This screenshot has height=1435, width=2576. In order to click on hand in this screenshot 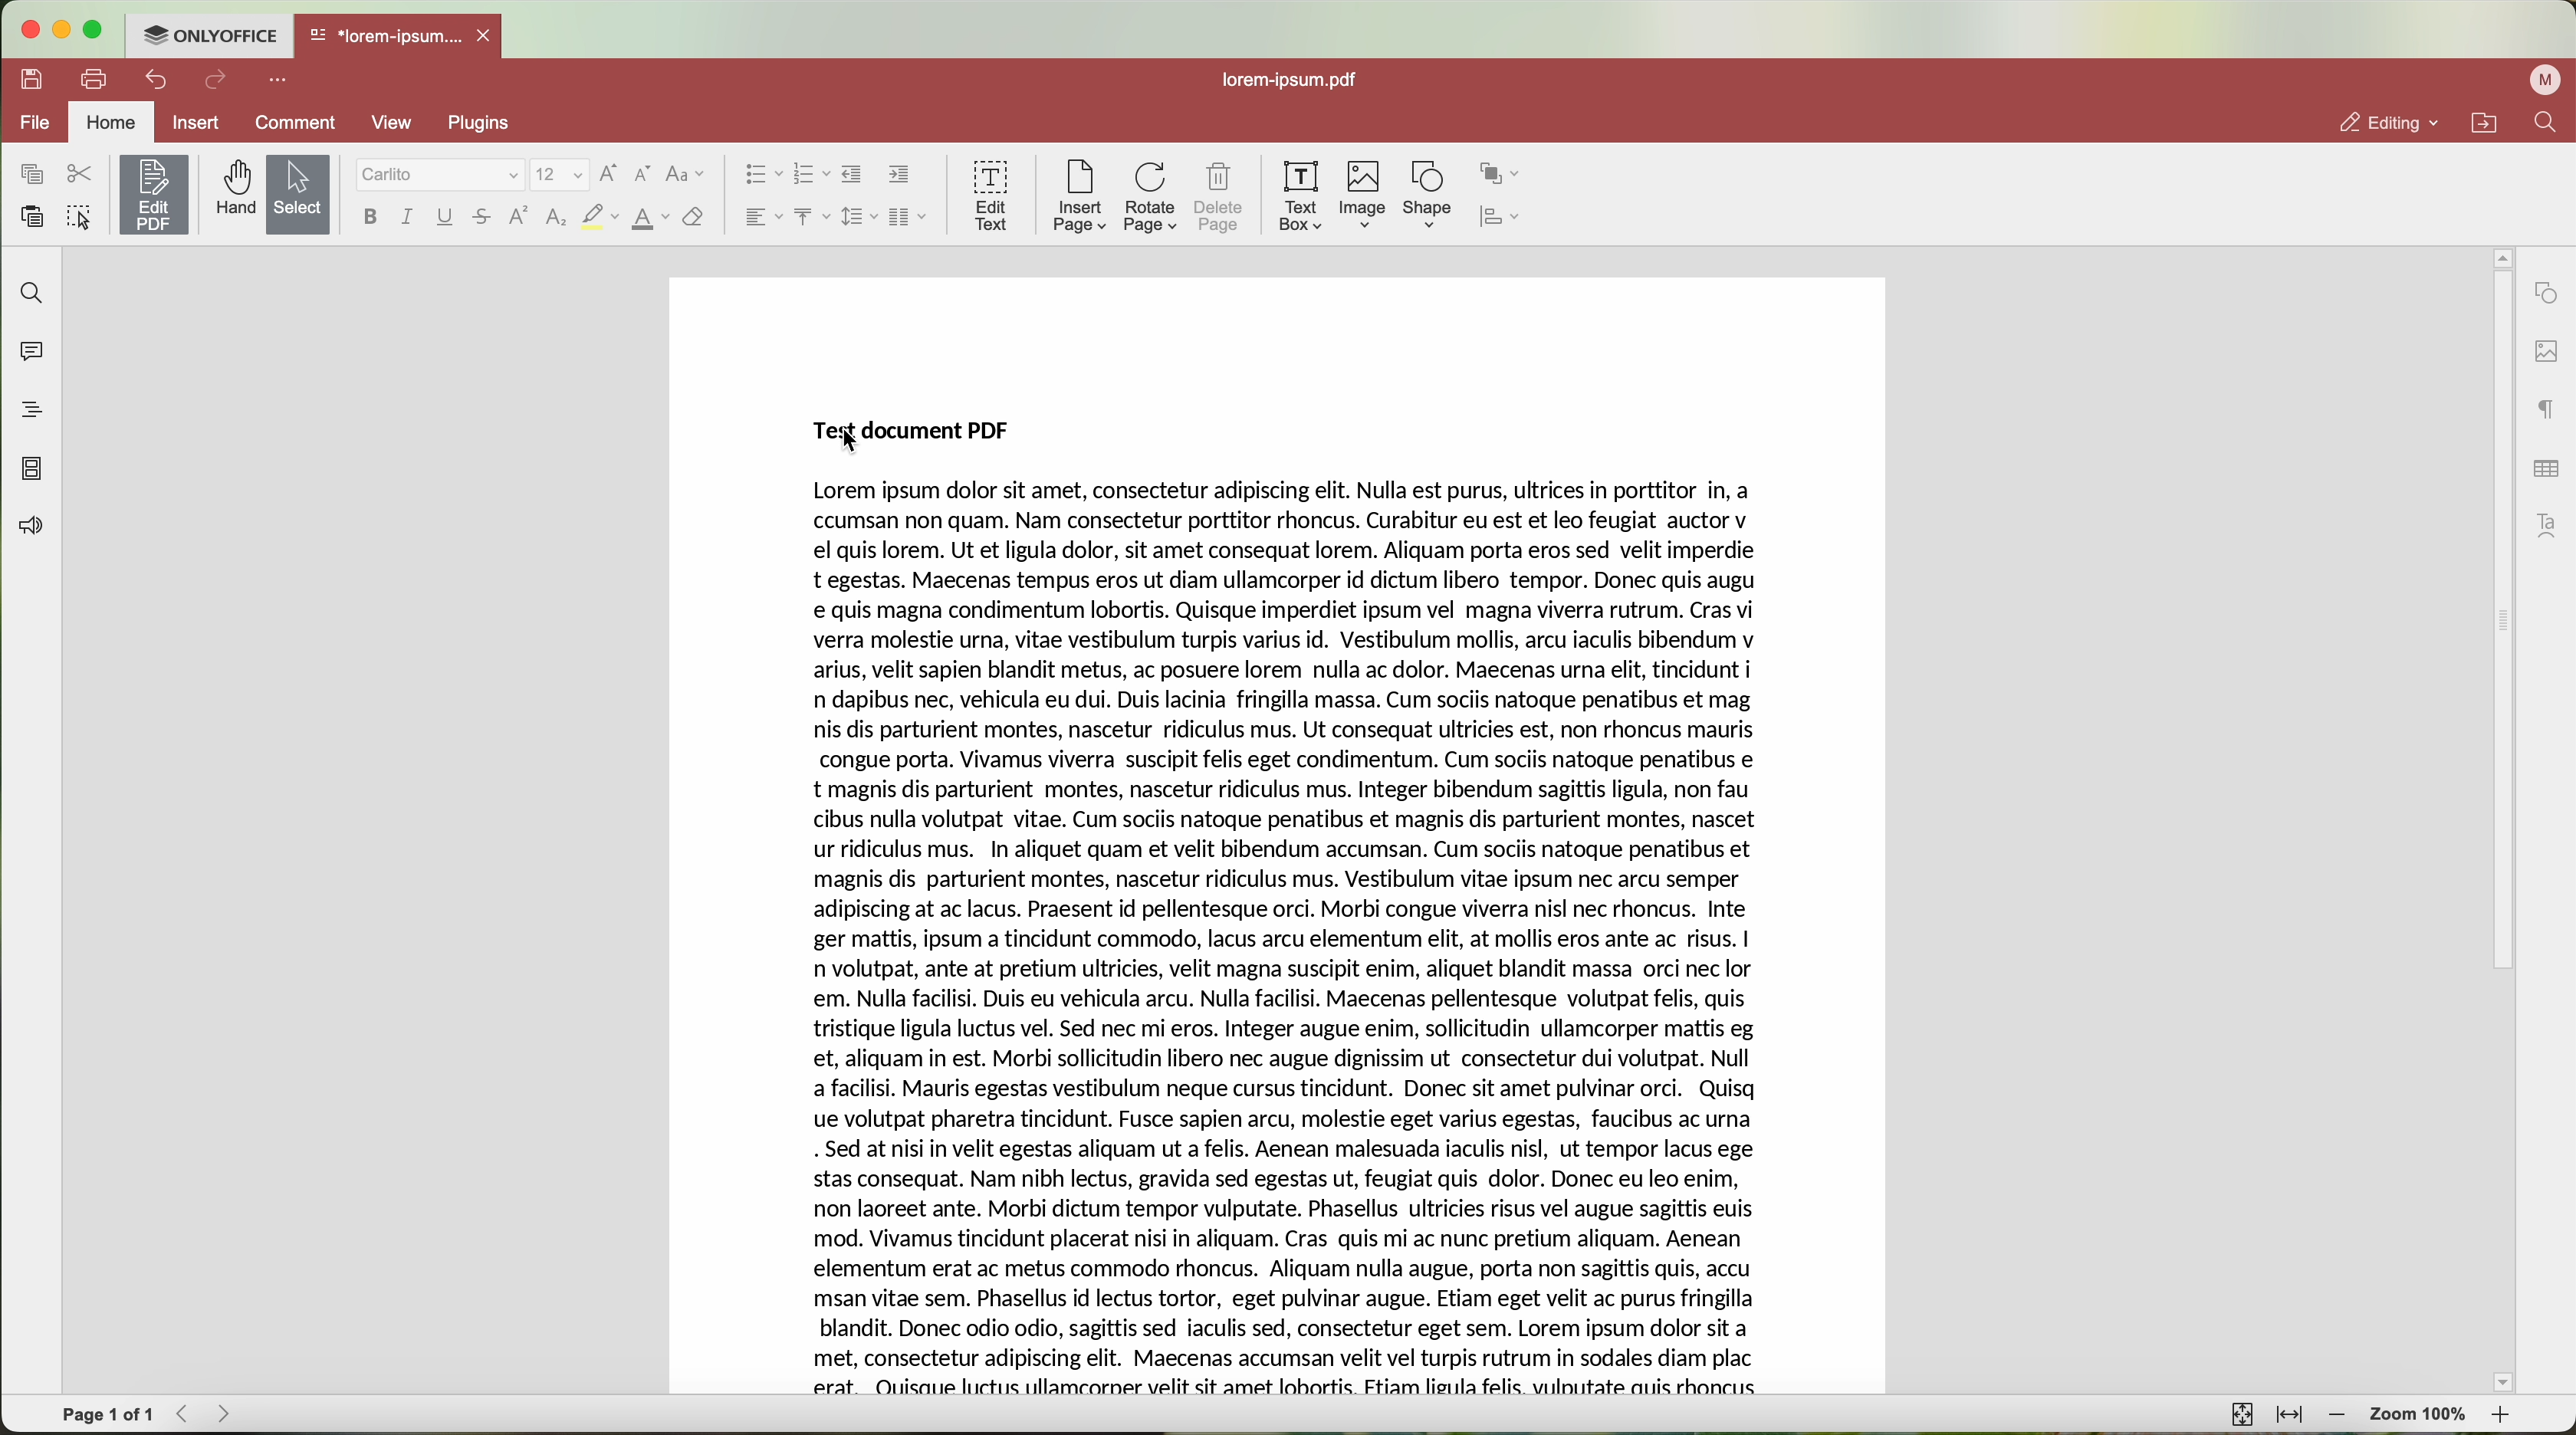, I will do `click(231, 191)`.